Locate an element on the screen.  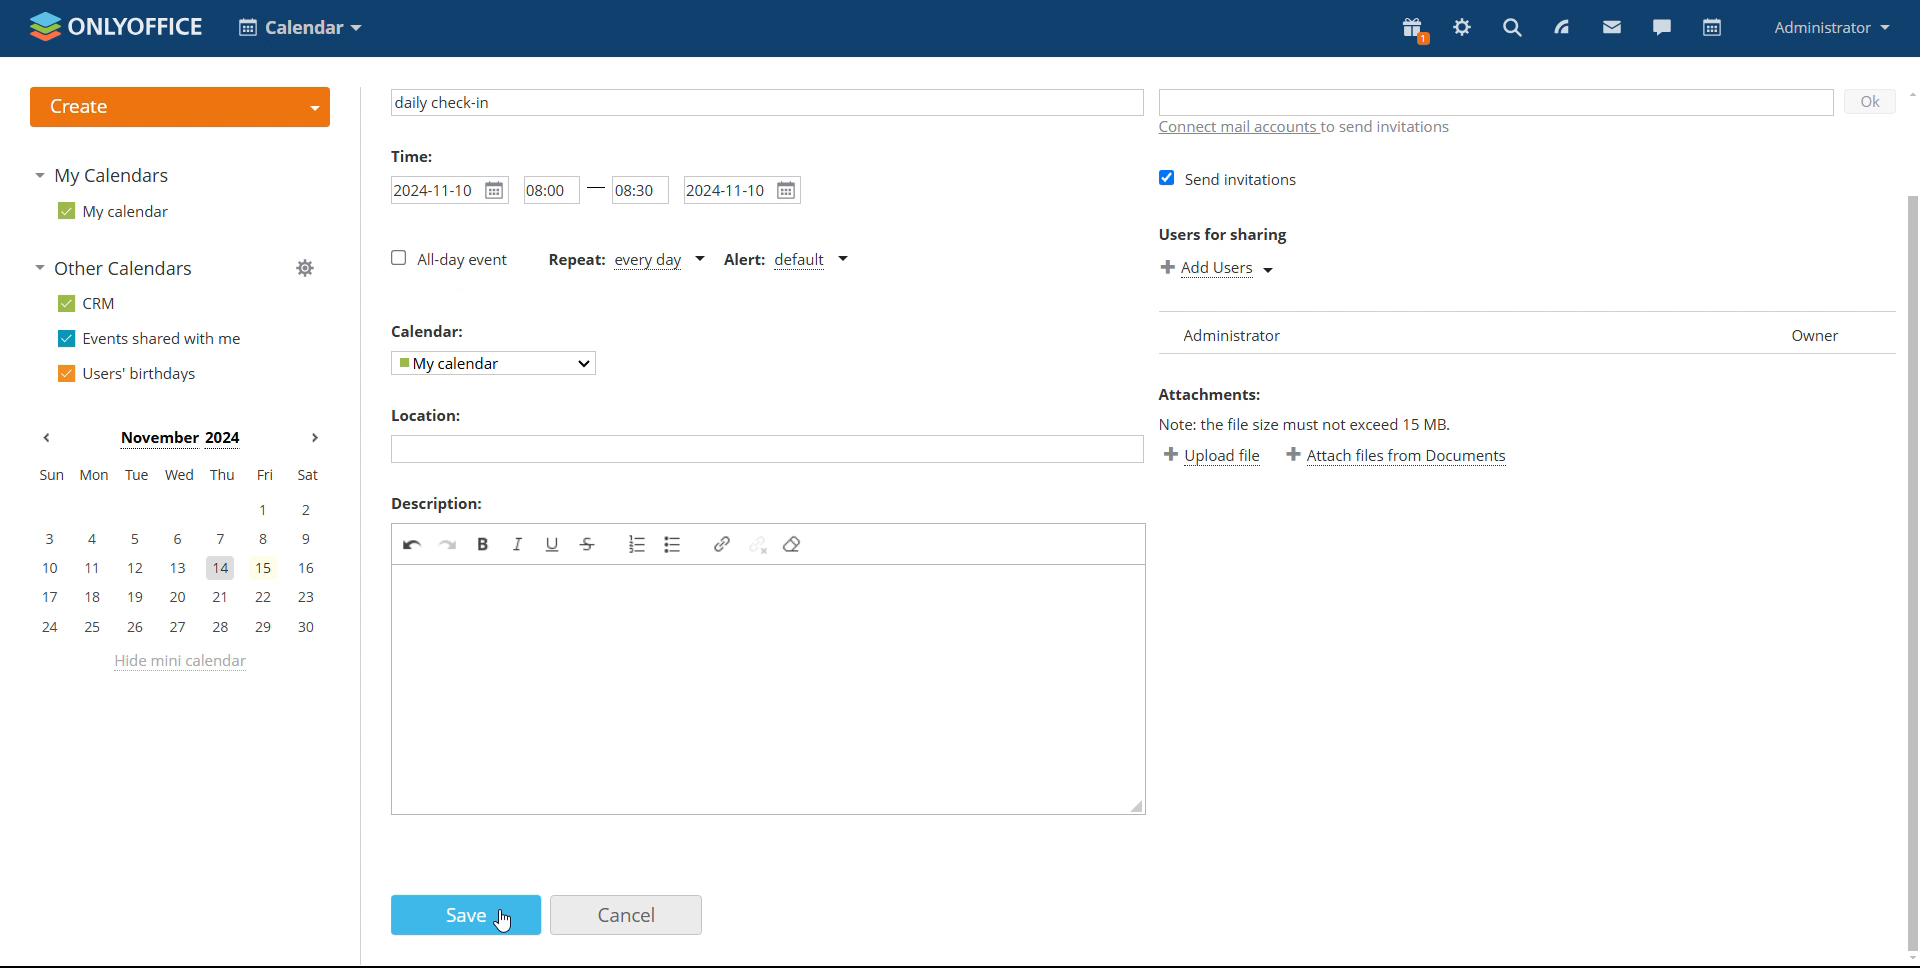
undo is located at coordinates (411, 549).